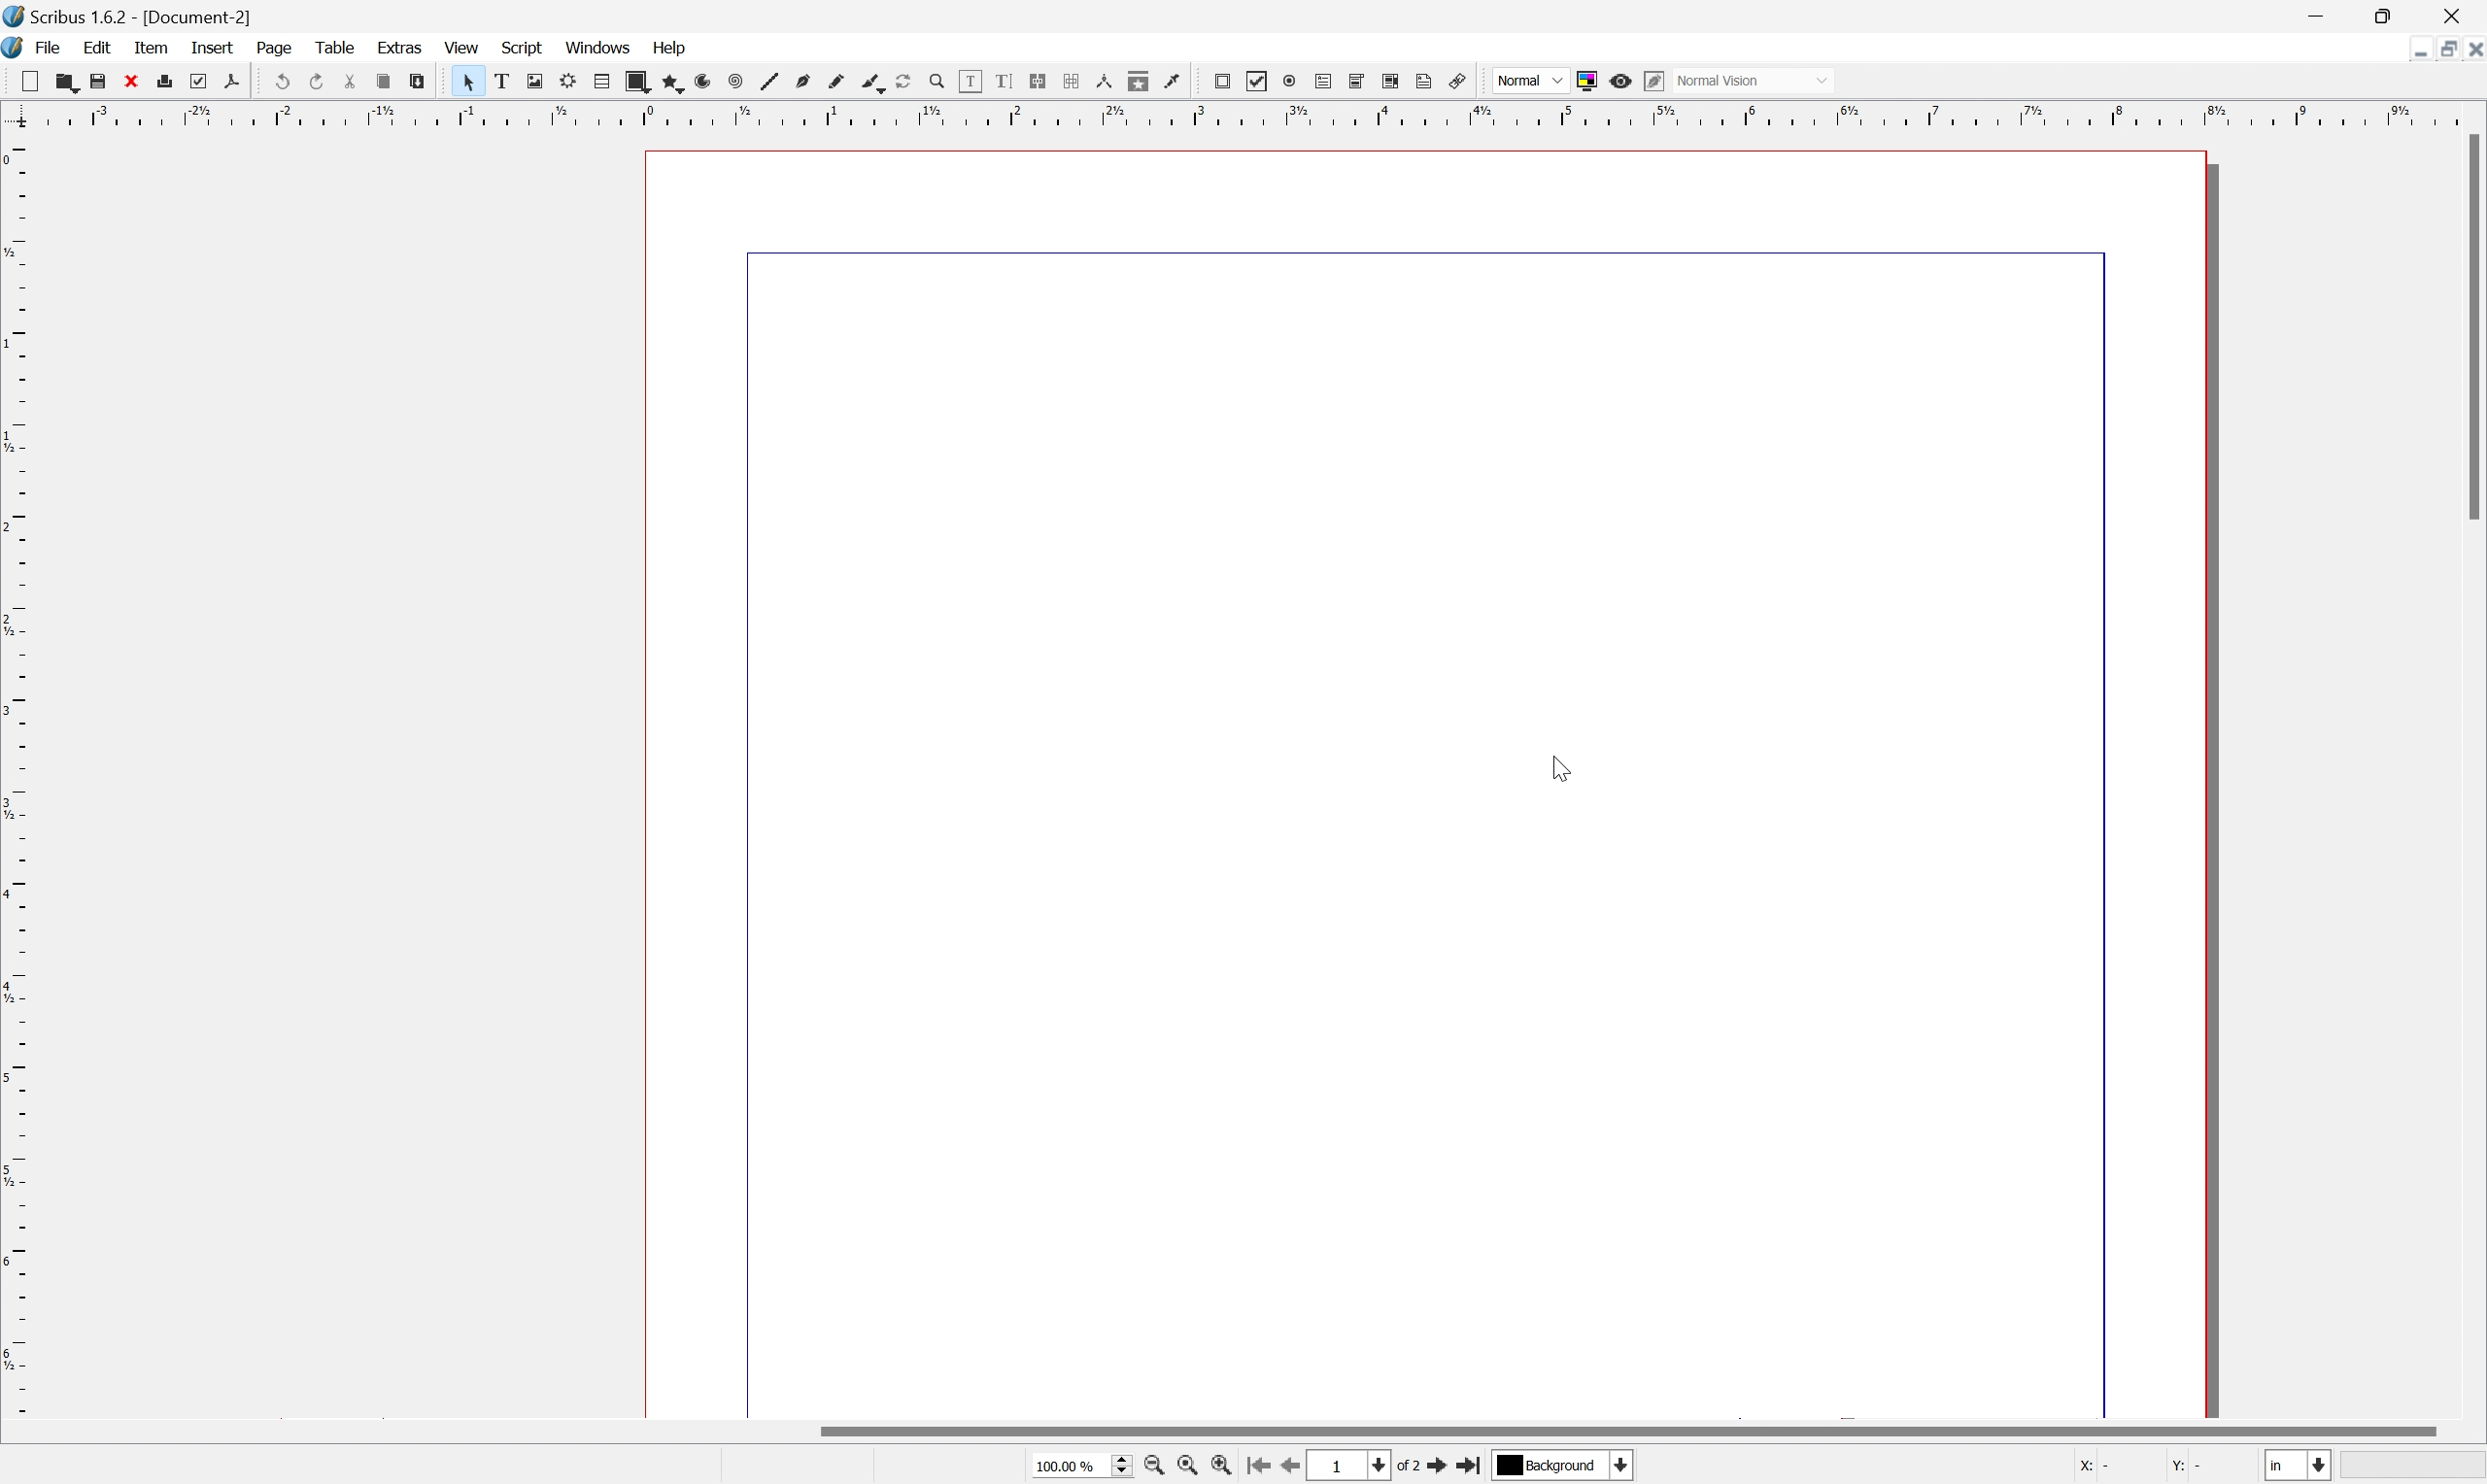 The width and height of the screenshot is (2487, 1484). I want to click on Redo, so click(317, 82).